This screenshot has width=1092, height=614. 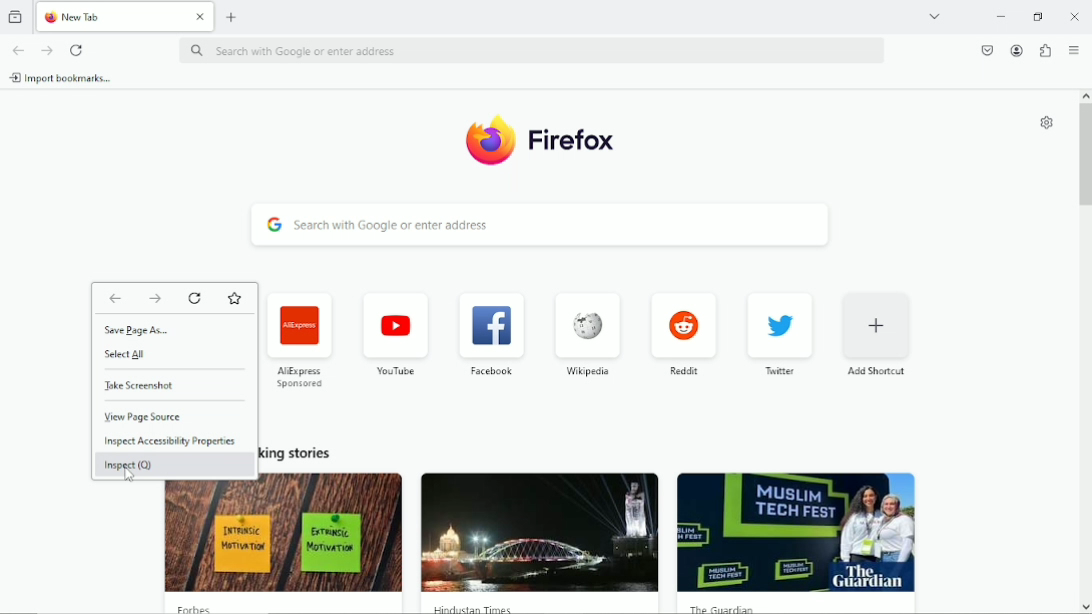 I want to click on Youtube, so click(x=393, y=334).